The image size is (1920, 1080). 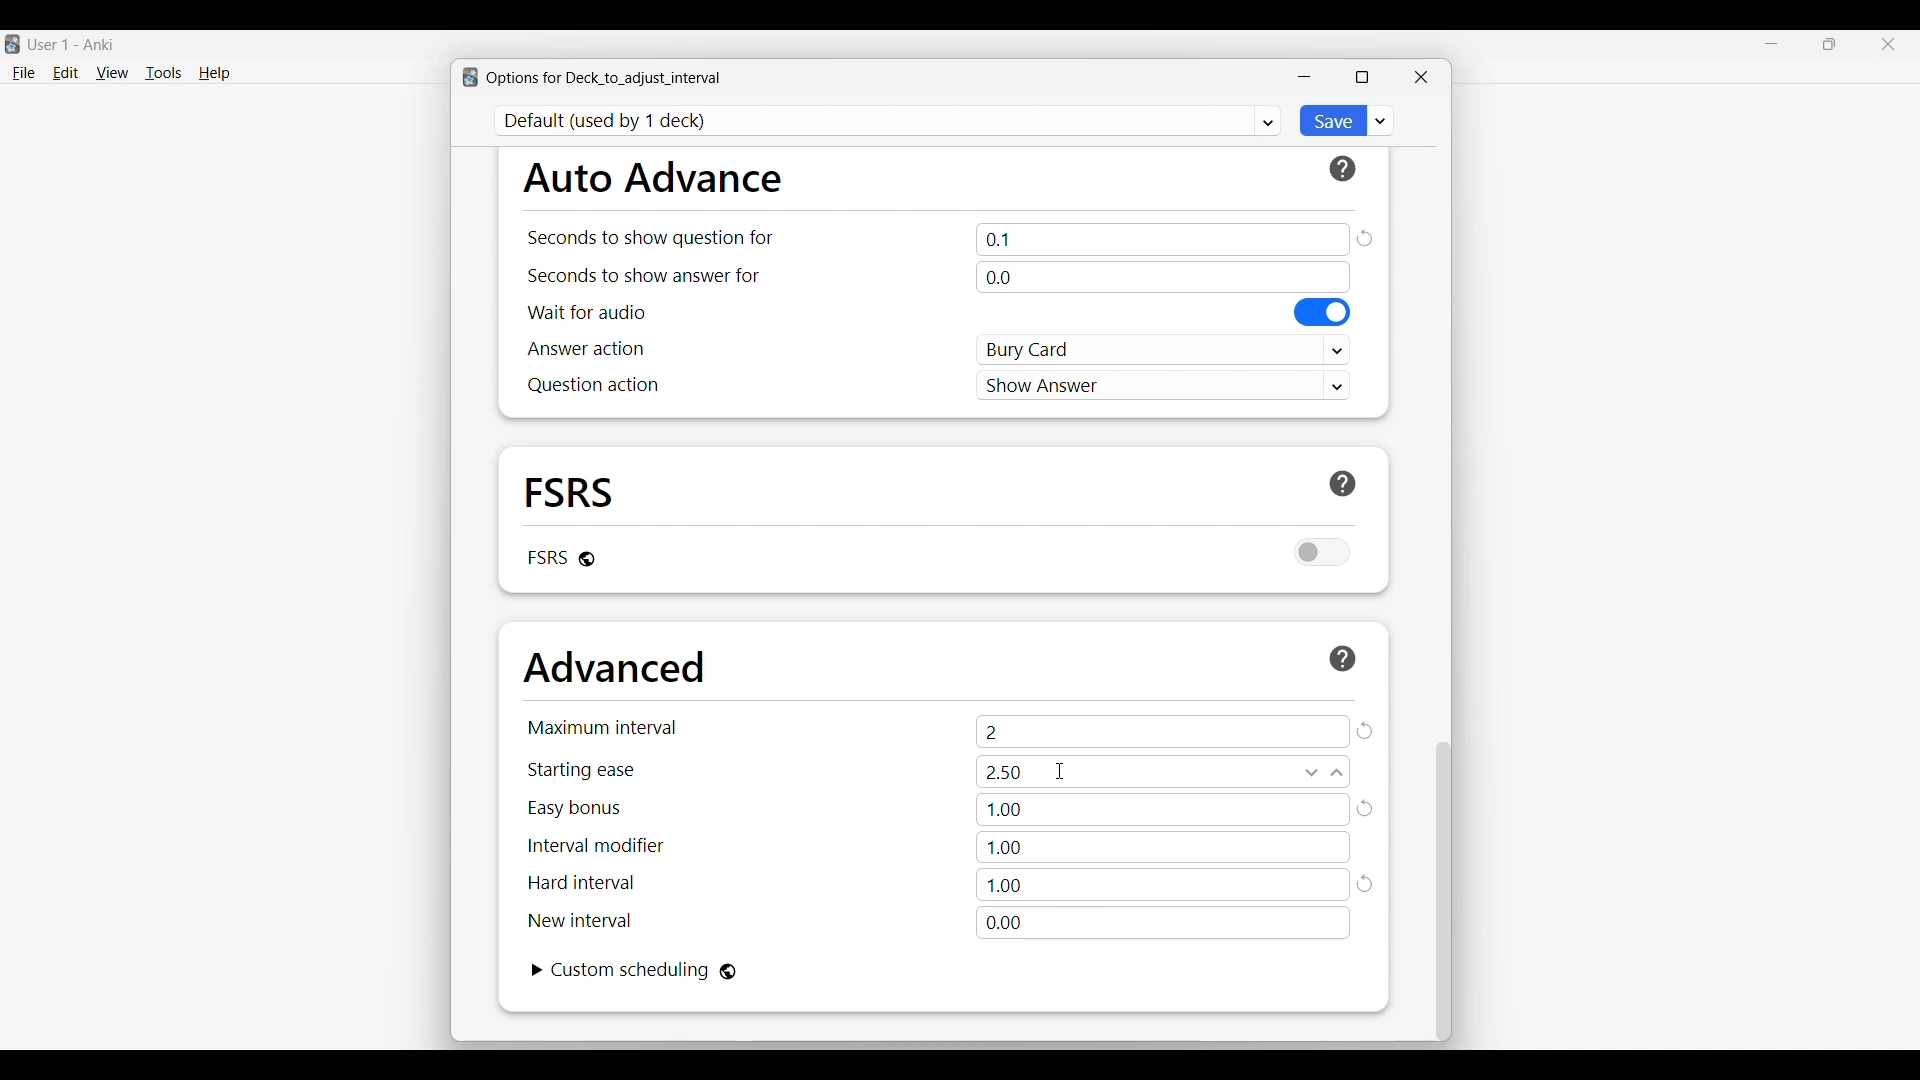 What do you see at coordinates (1331, 121) in the screenshot?
I see `Click to save` at bounding box center [1331, 121].